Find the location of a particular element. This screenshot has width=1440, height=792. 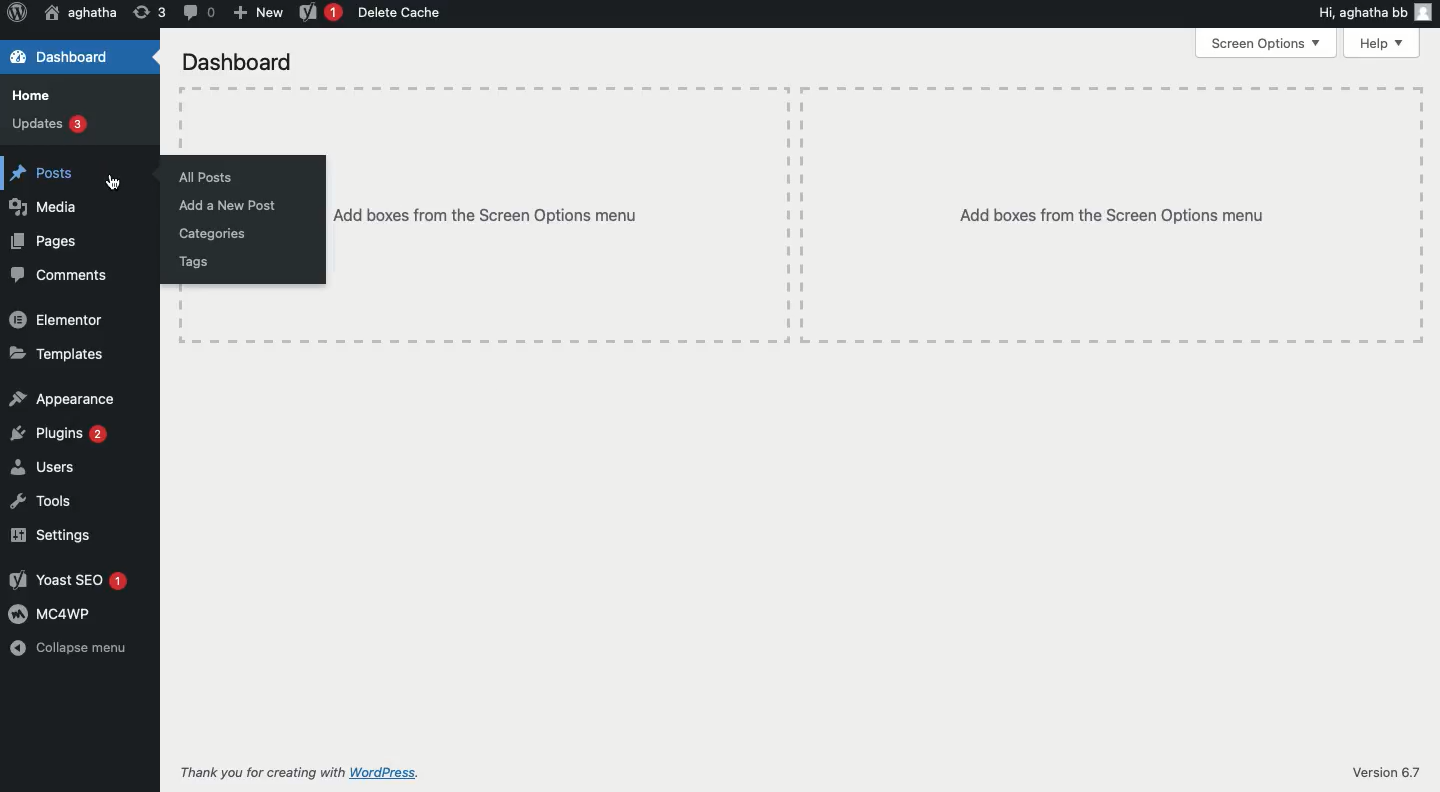

Pages is located at coordinates (44, 240).